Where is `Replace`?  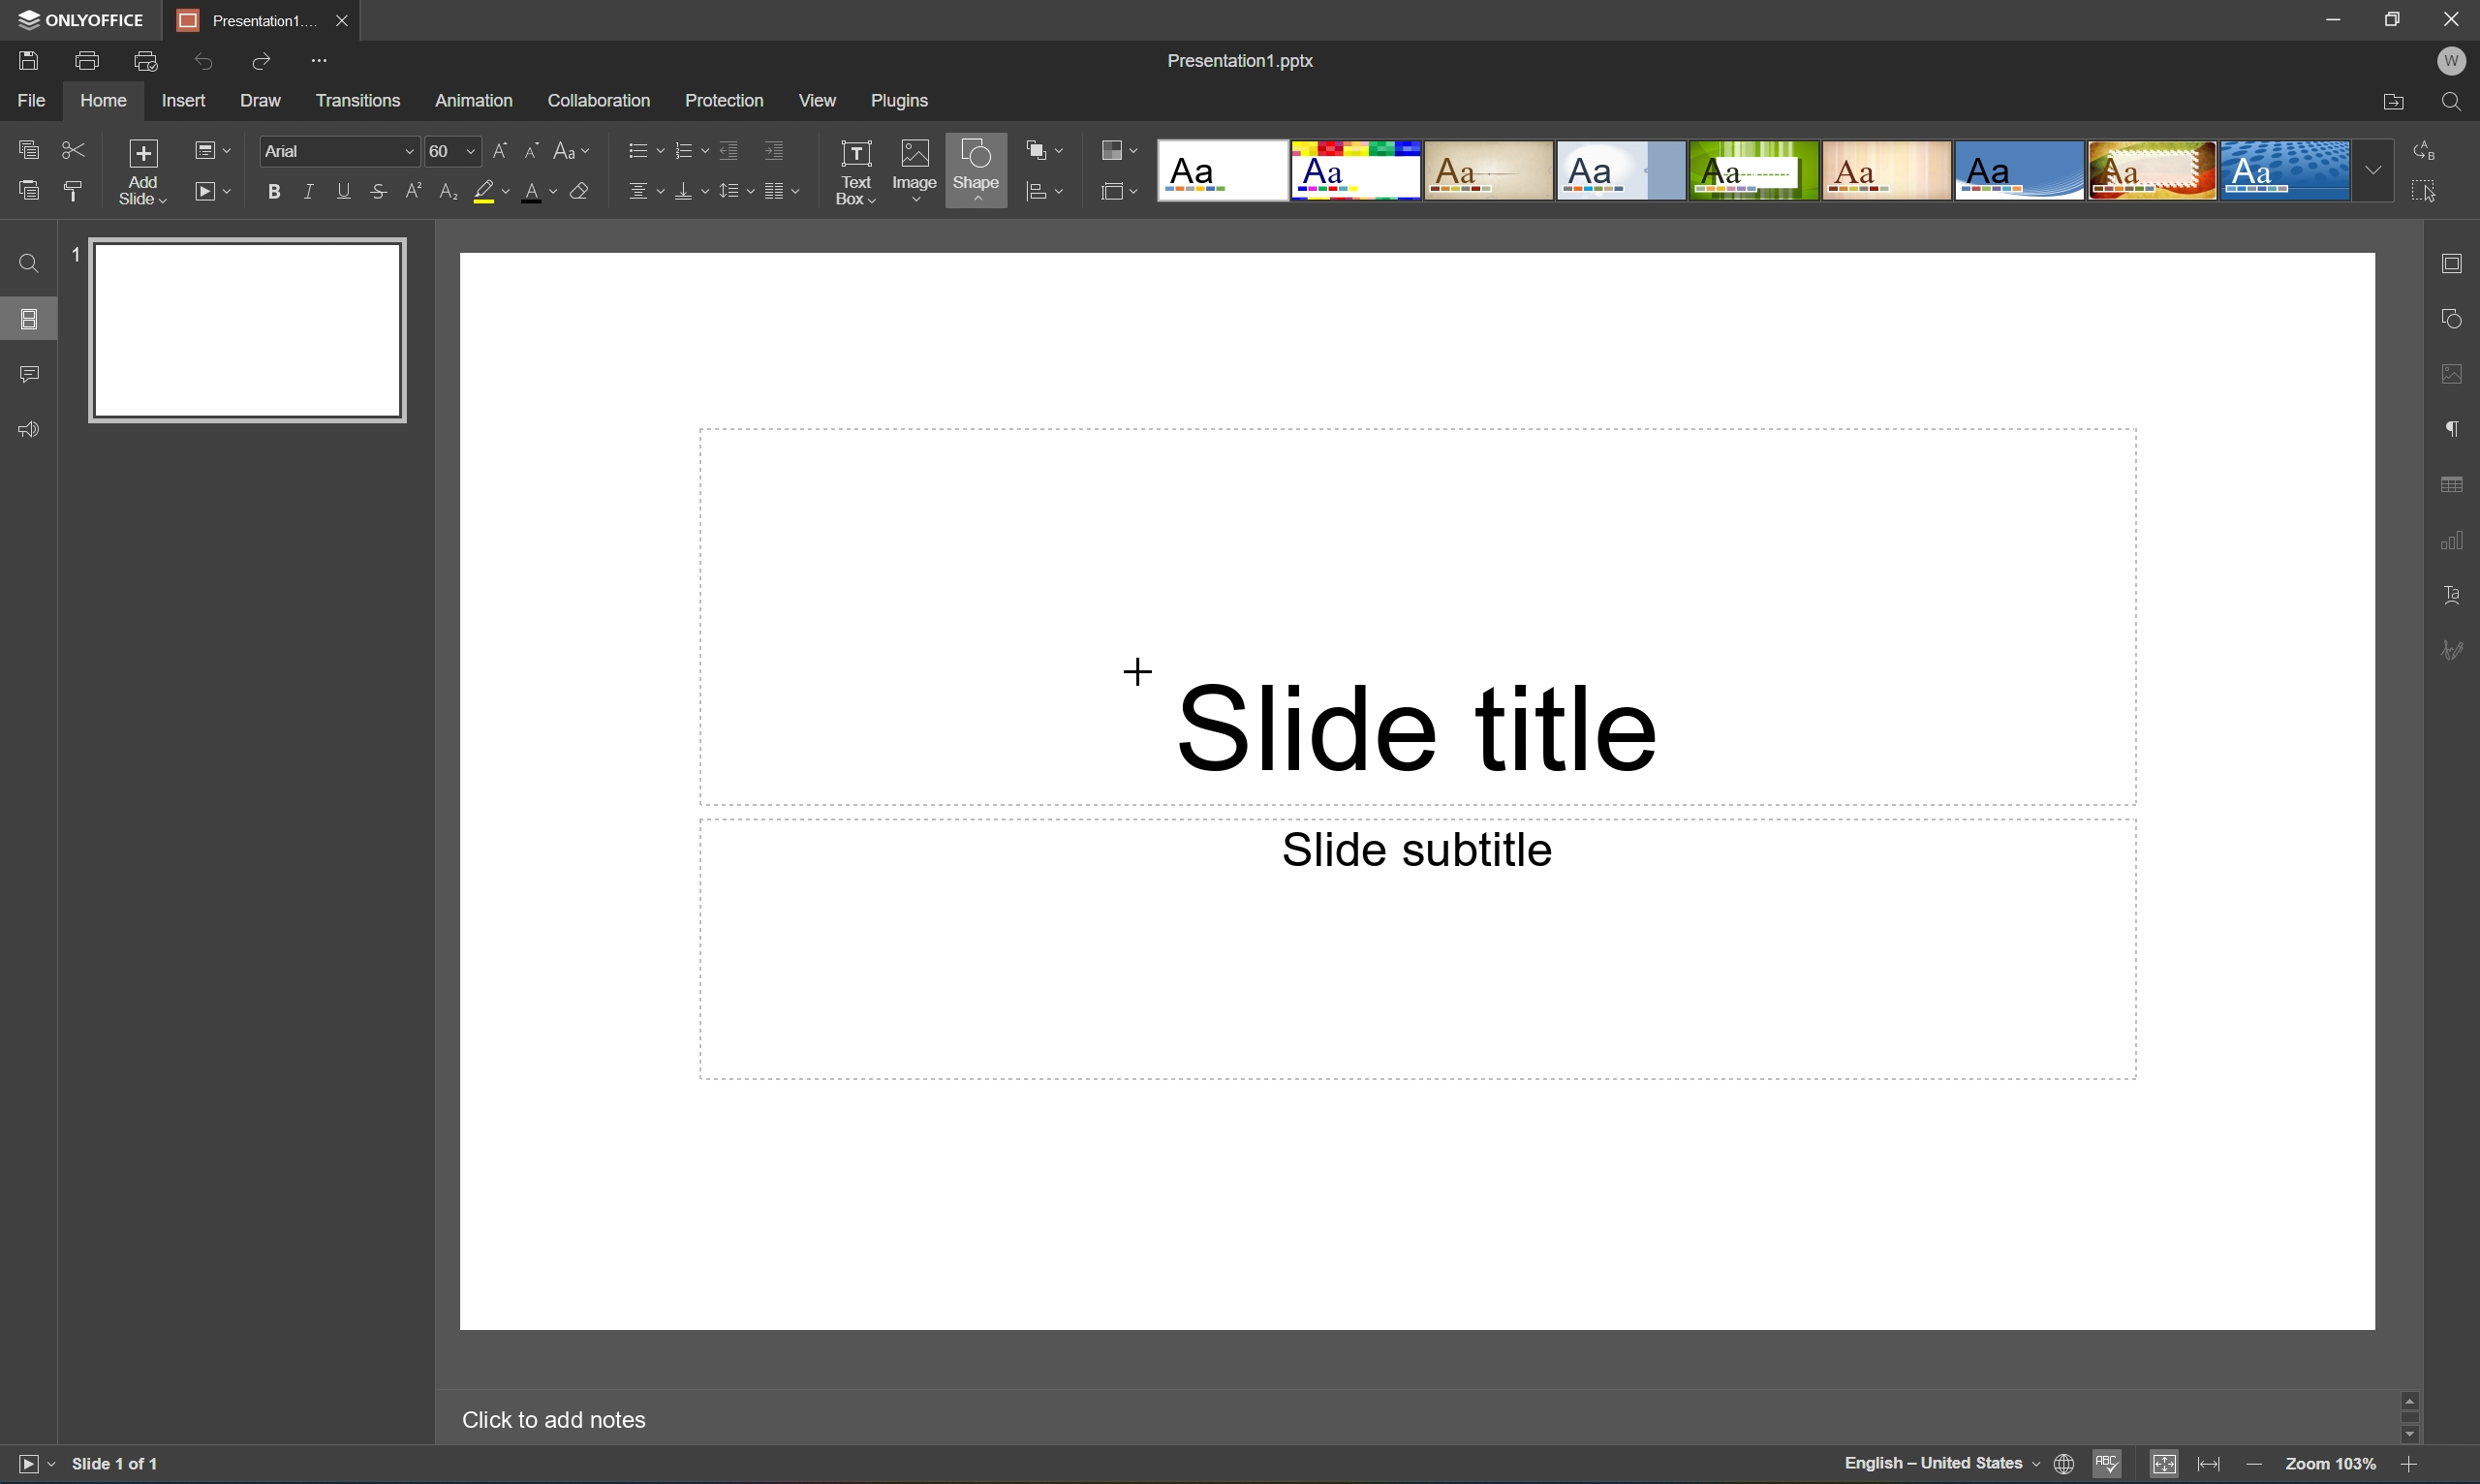 Replace is located at coordinates (2431, 148).